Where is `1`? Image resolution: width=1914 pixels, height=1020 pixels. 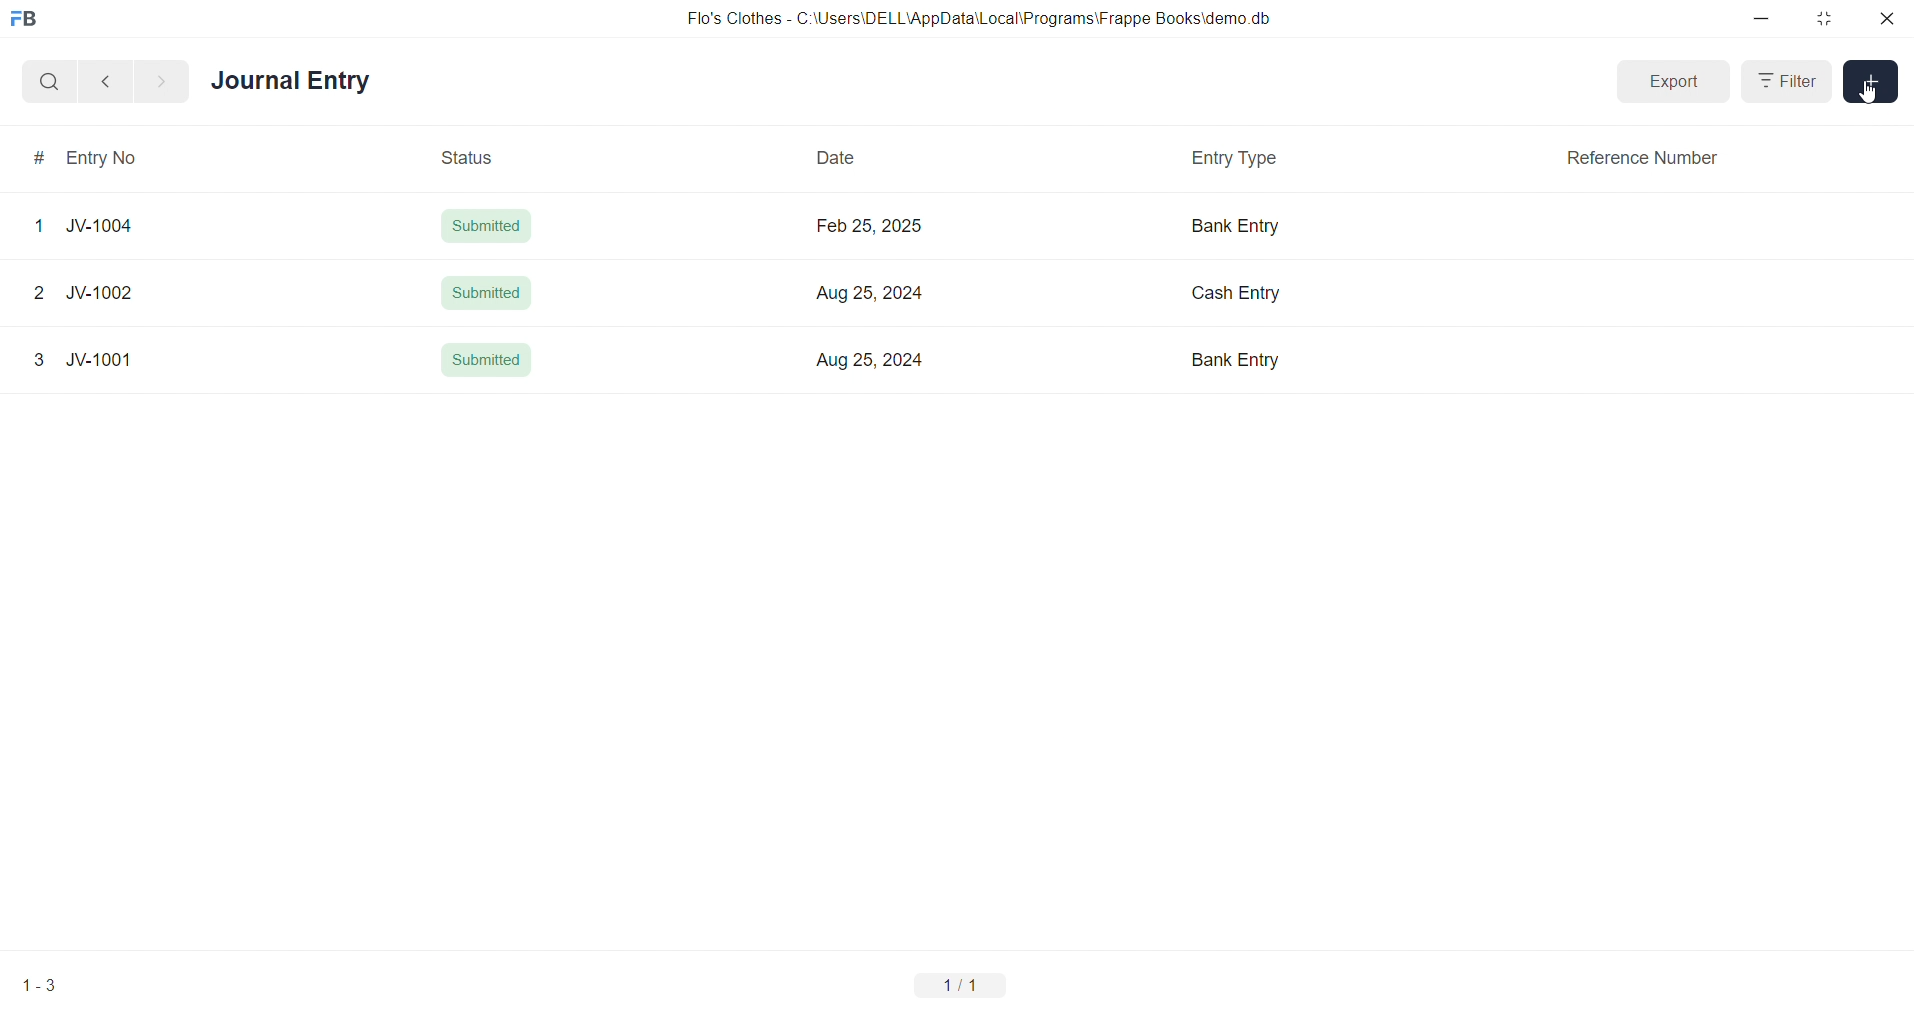
1 is located at coordinates (37, 223).